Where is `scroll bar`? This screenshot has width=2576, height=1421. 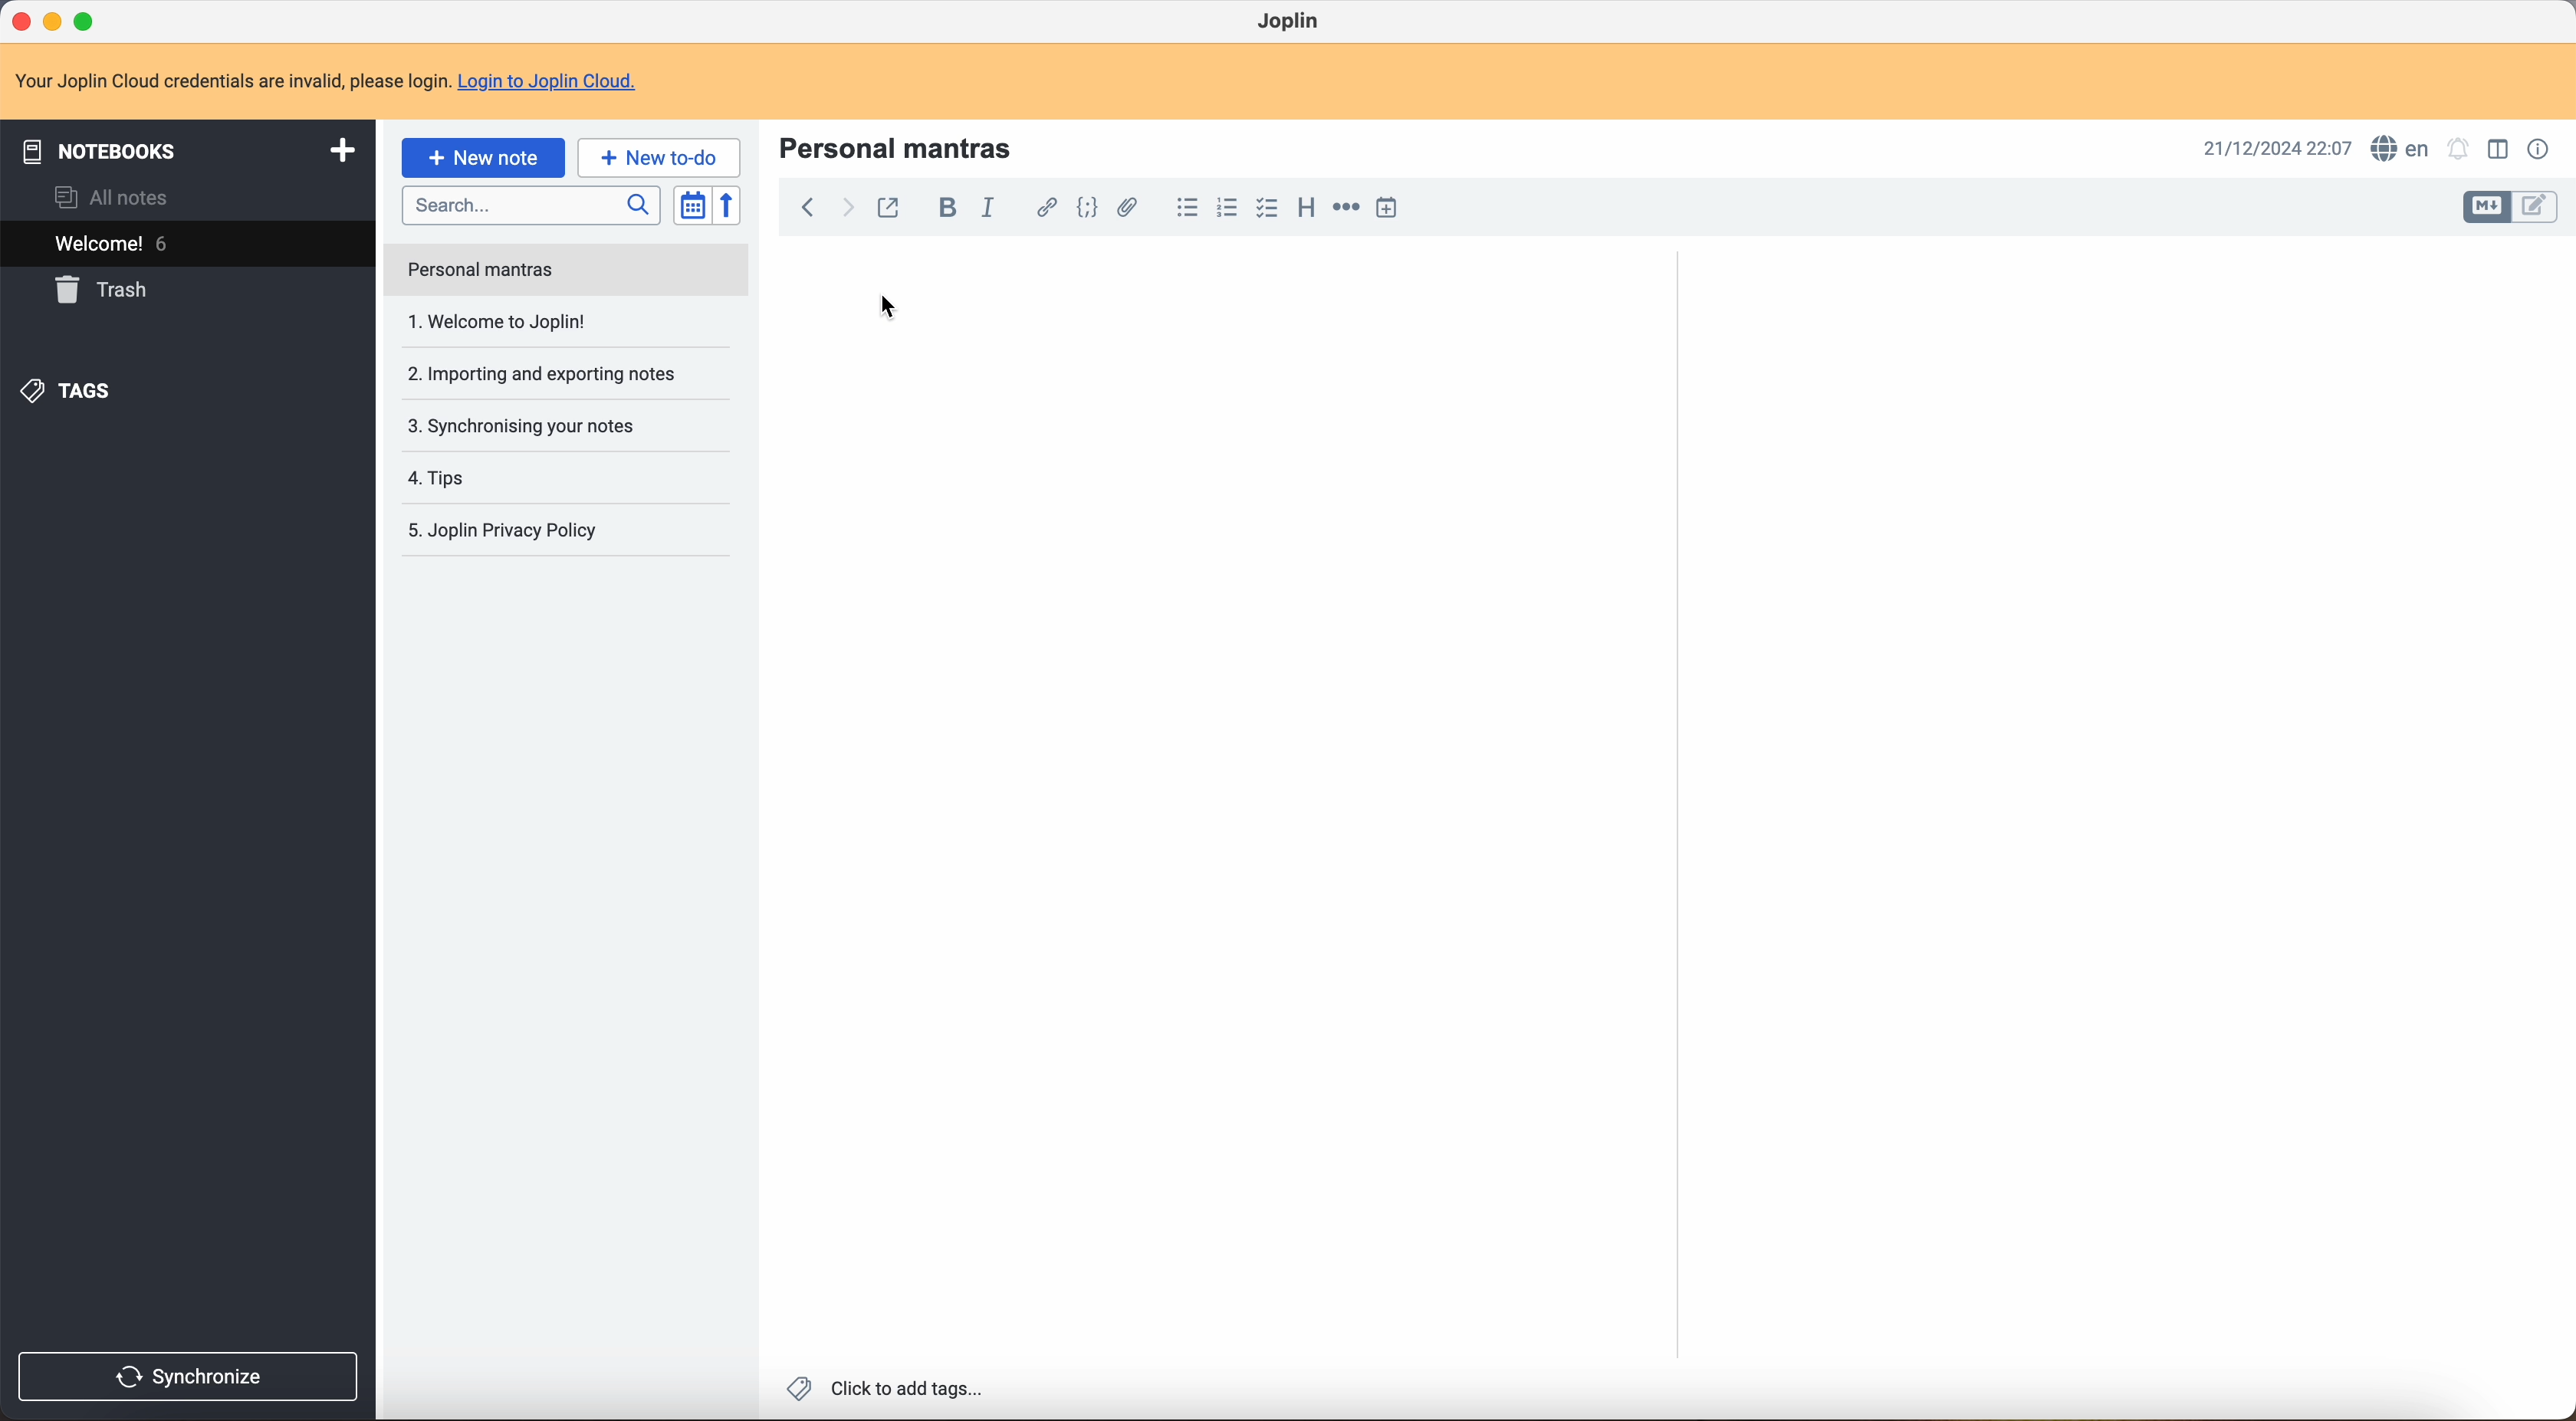
scroll bar is located at coordinates (1673, 603).